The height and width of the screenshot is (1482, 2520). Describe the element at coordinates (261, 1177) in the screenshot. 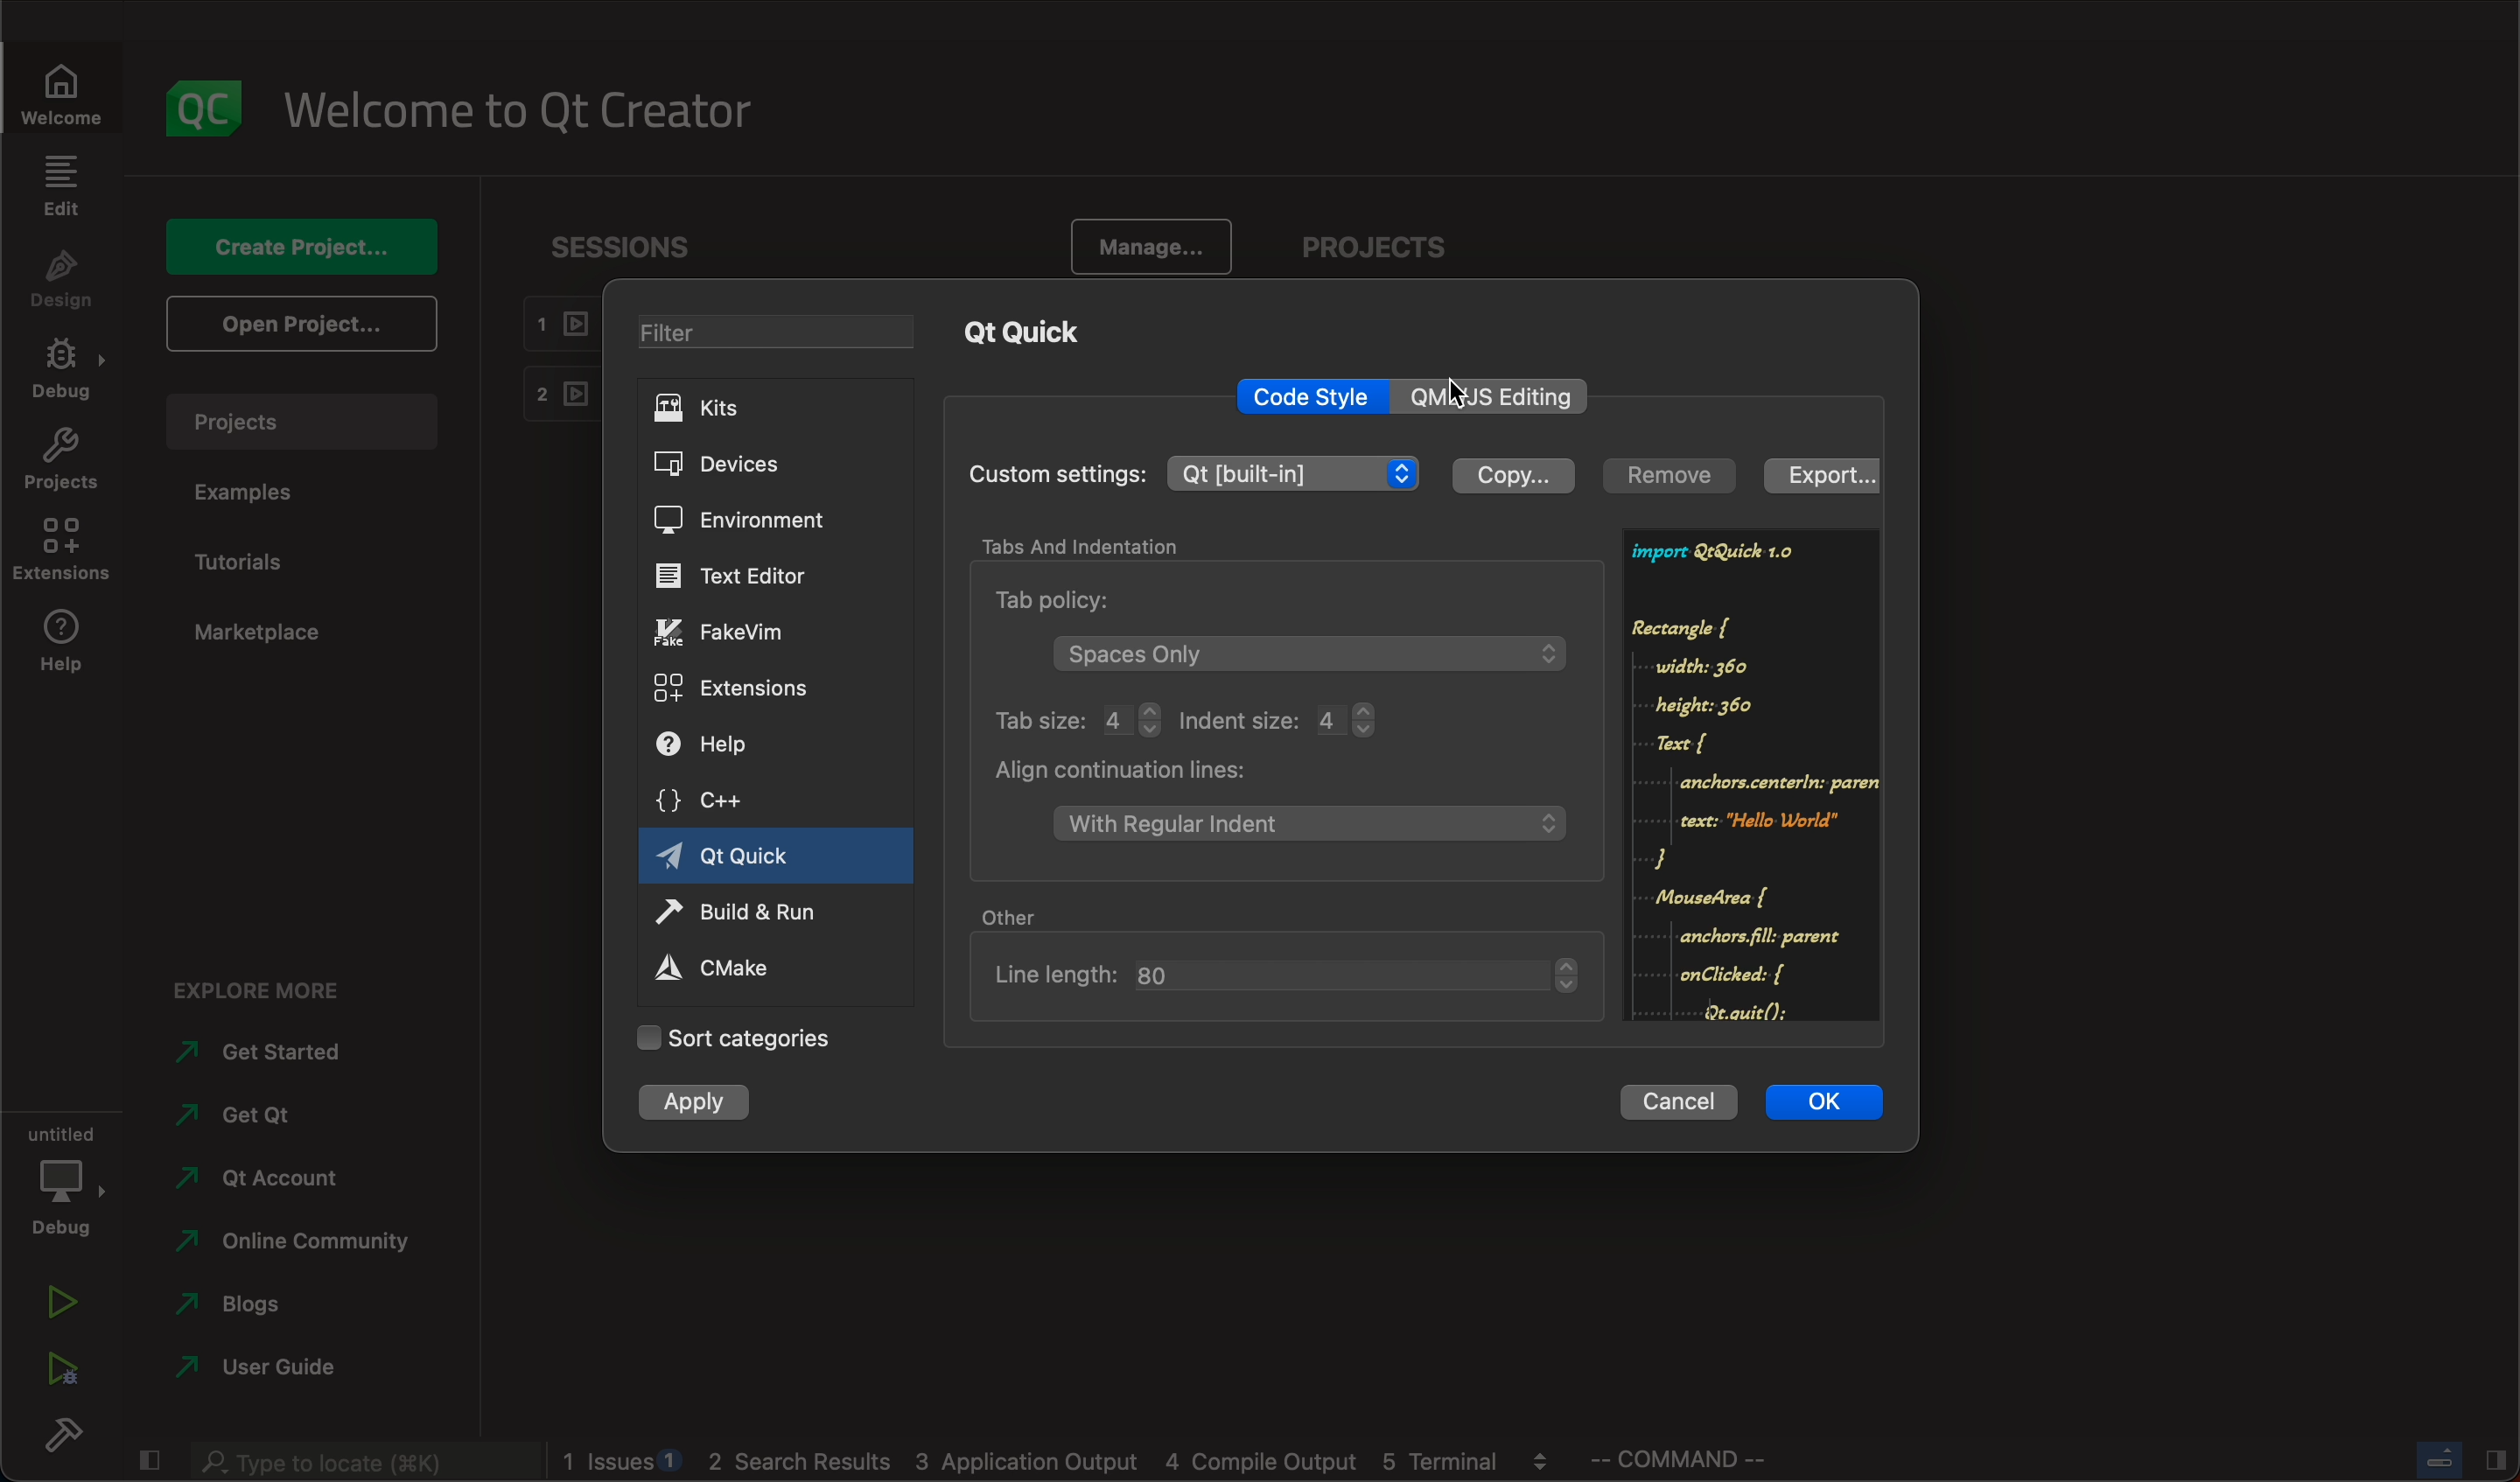

I see `account` at that location.